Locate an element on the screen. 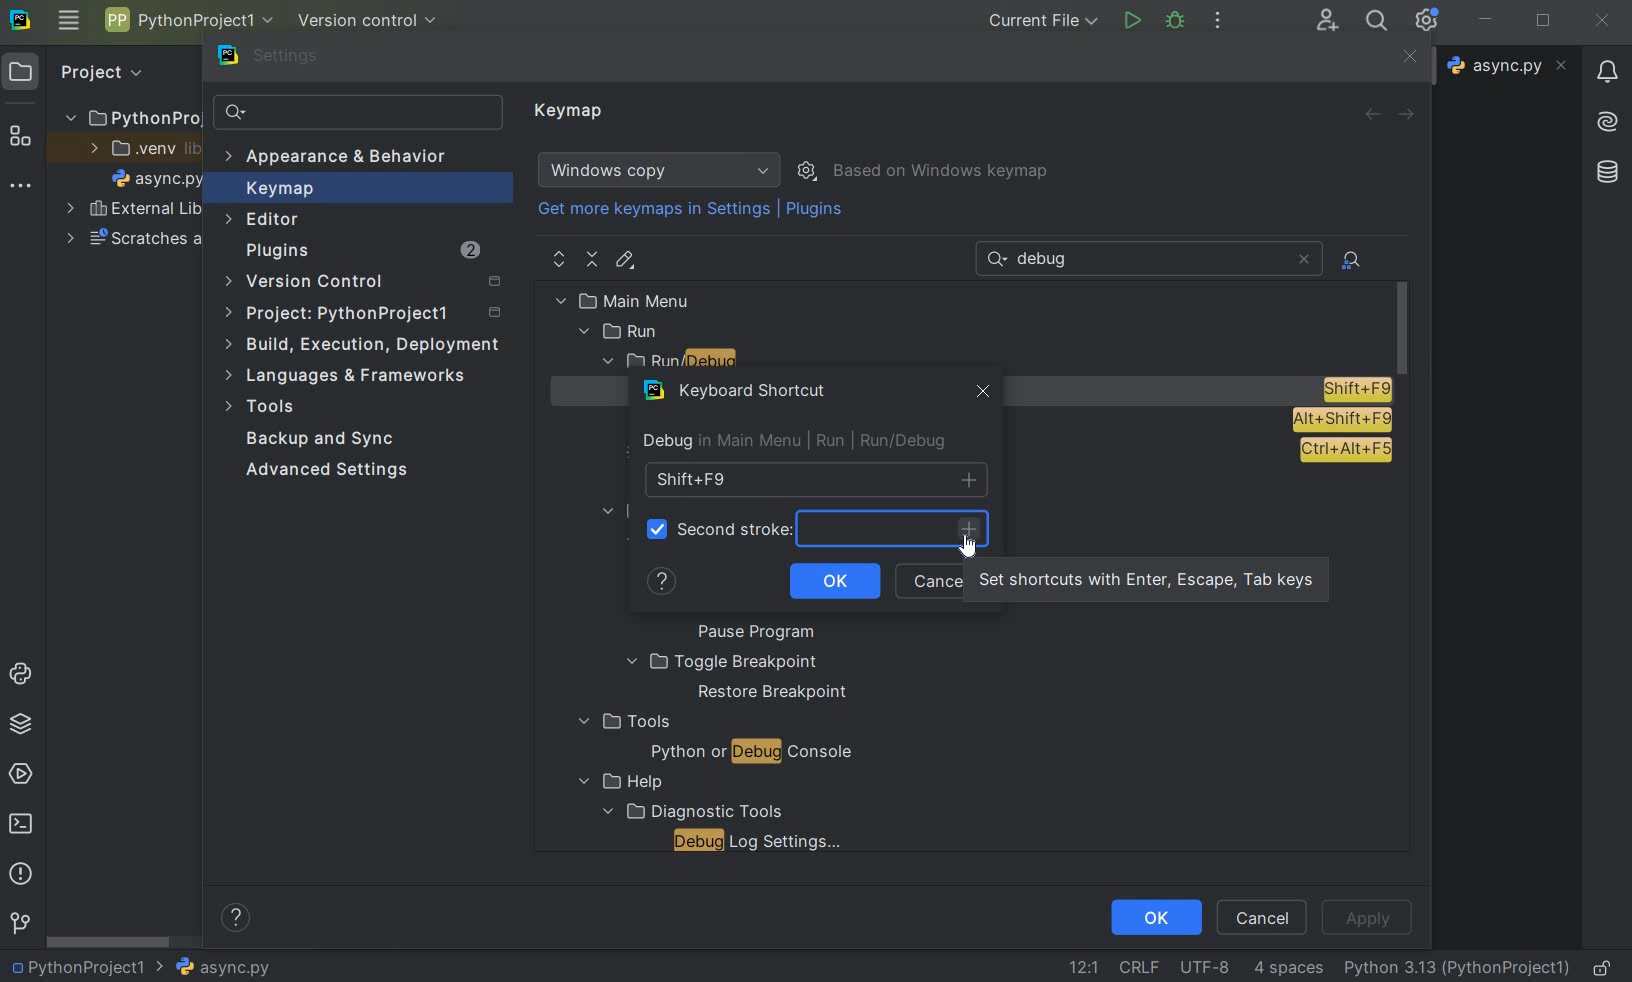 The height and width of the screenshot is (982, 1632). file encoding is located at coordinates (1207, 966).